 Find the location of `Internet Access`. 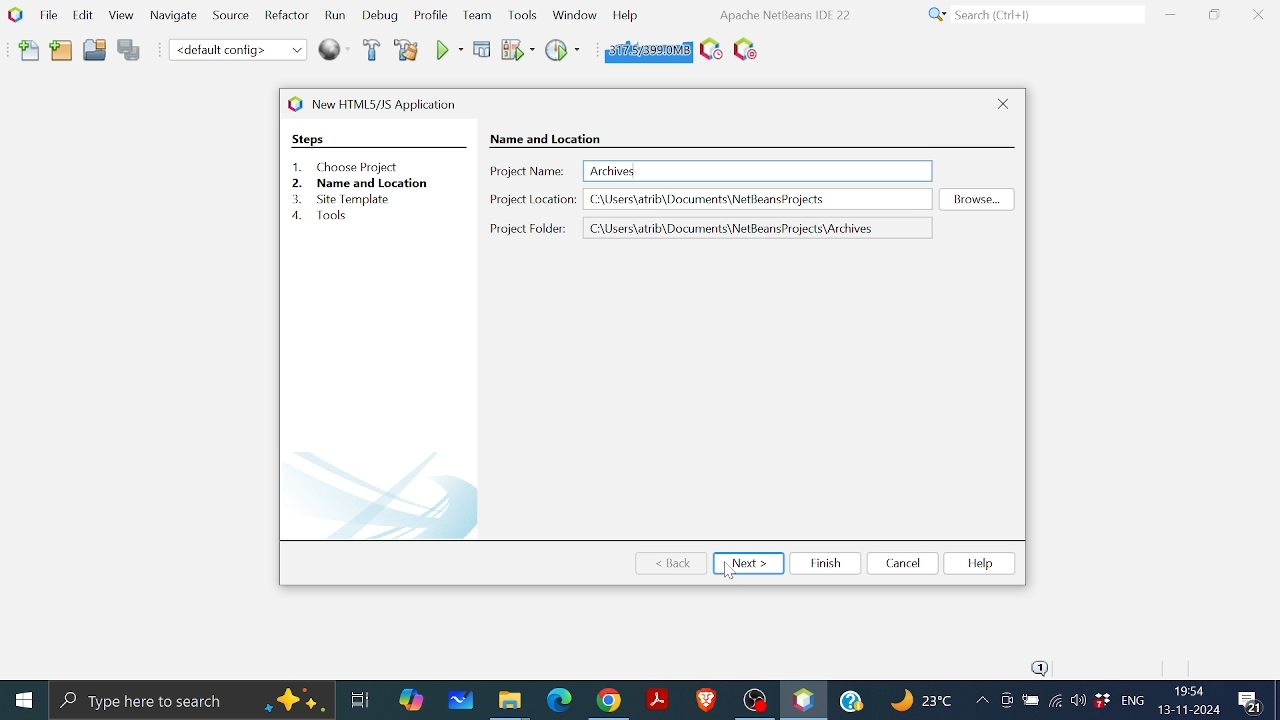

Internet Access is located at coordinates (1054, 703).